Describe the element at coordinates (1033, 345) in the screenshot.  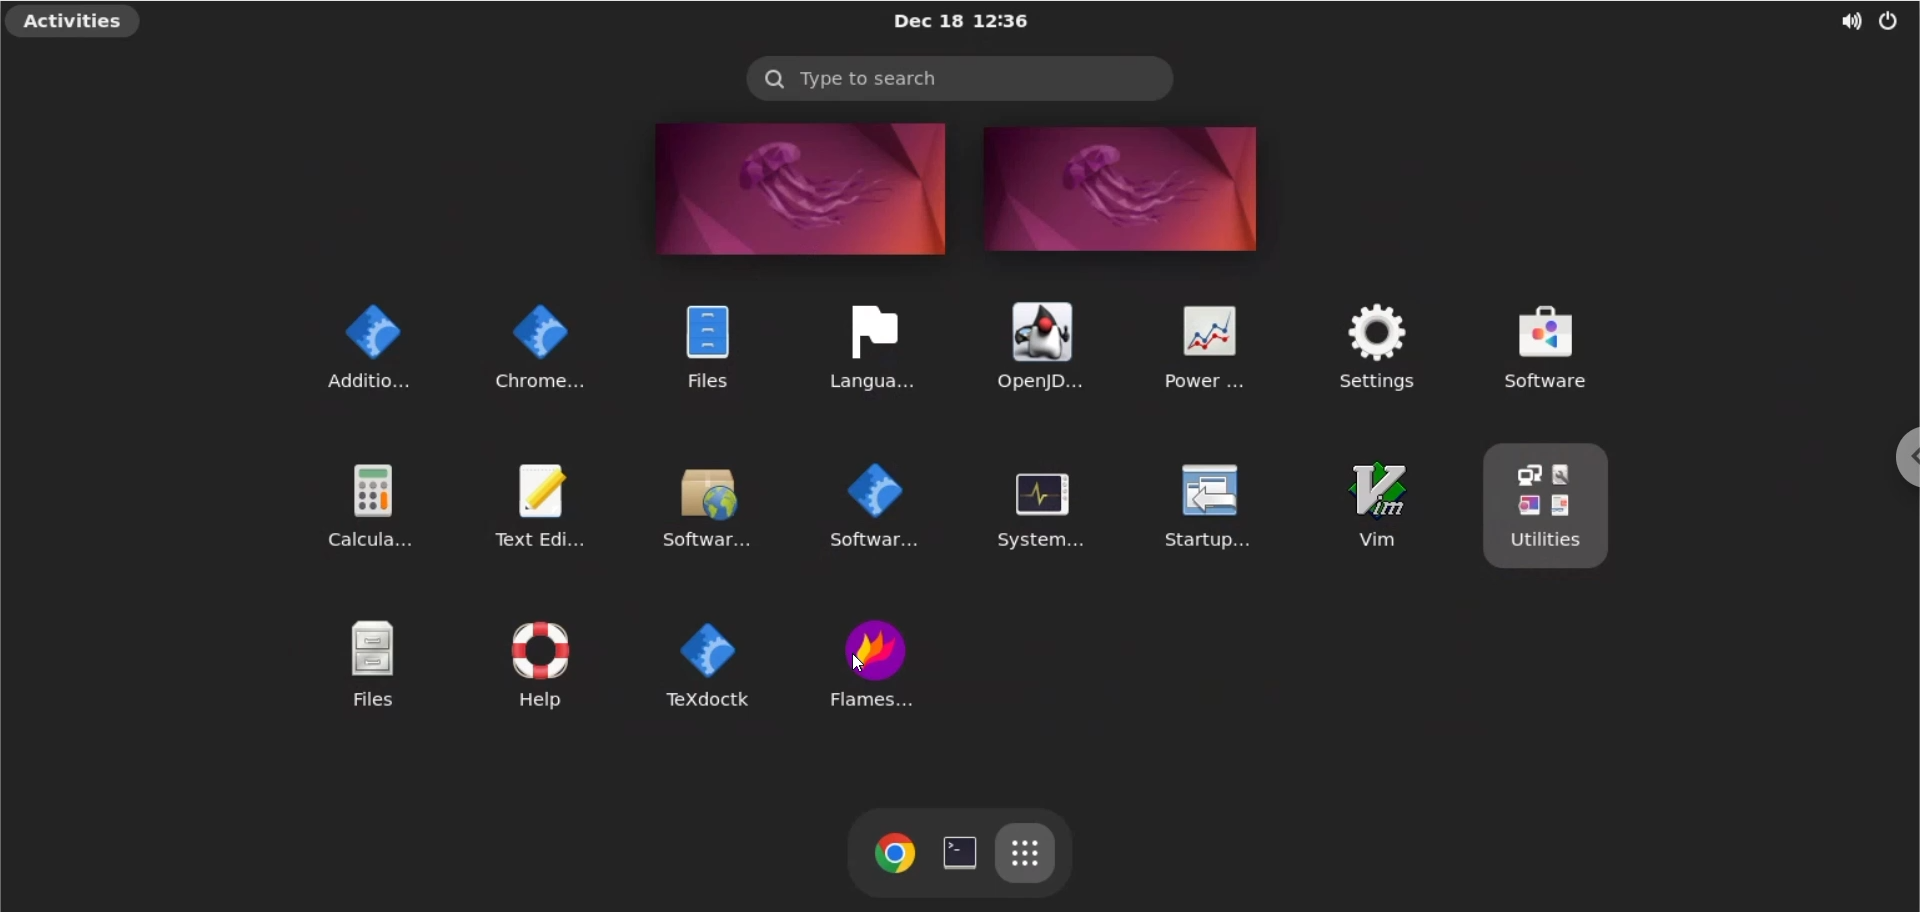
I see `openJD` at that location.